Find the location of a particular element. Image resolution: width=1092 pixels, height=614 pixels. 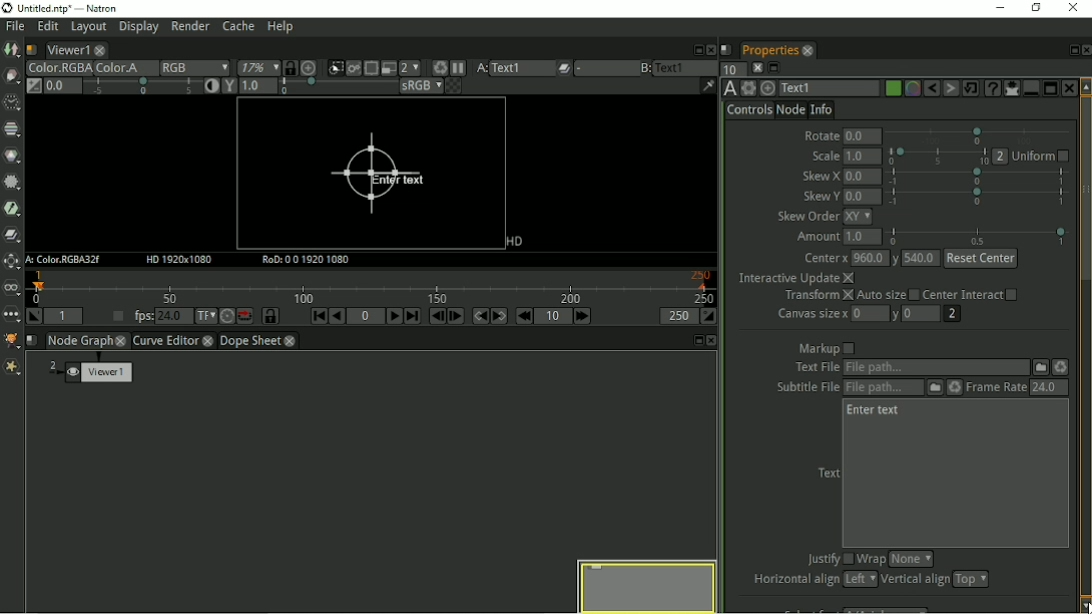

Node is located at coordinates (790, 110).